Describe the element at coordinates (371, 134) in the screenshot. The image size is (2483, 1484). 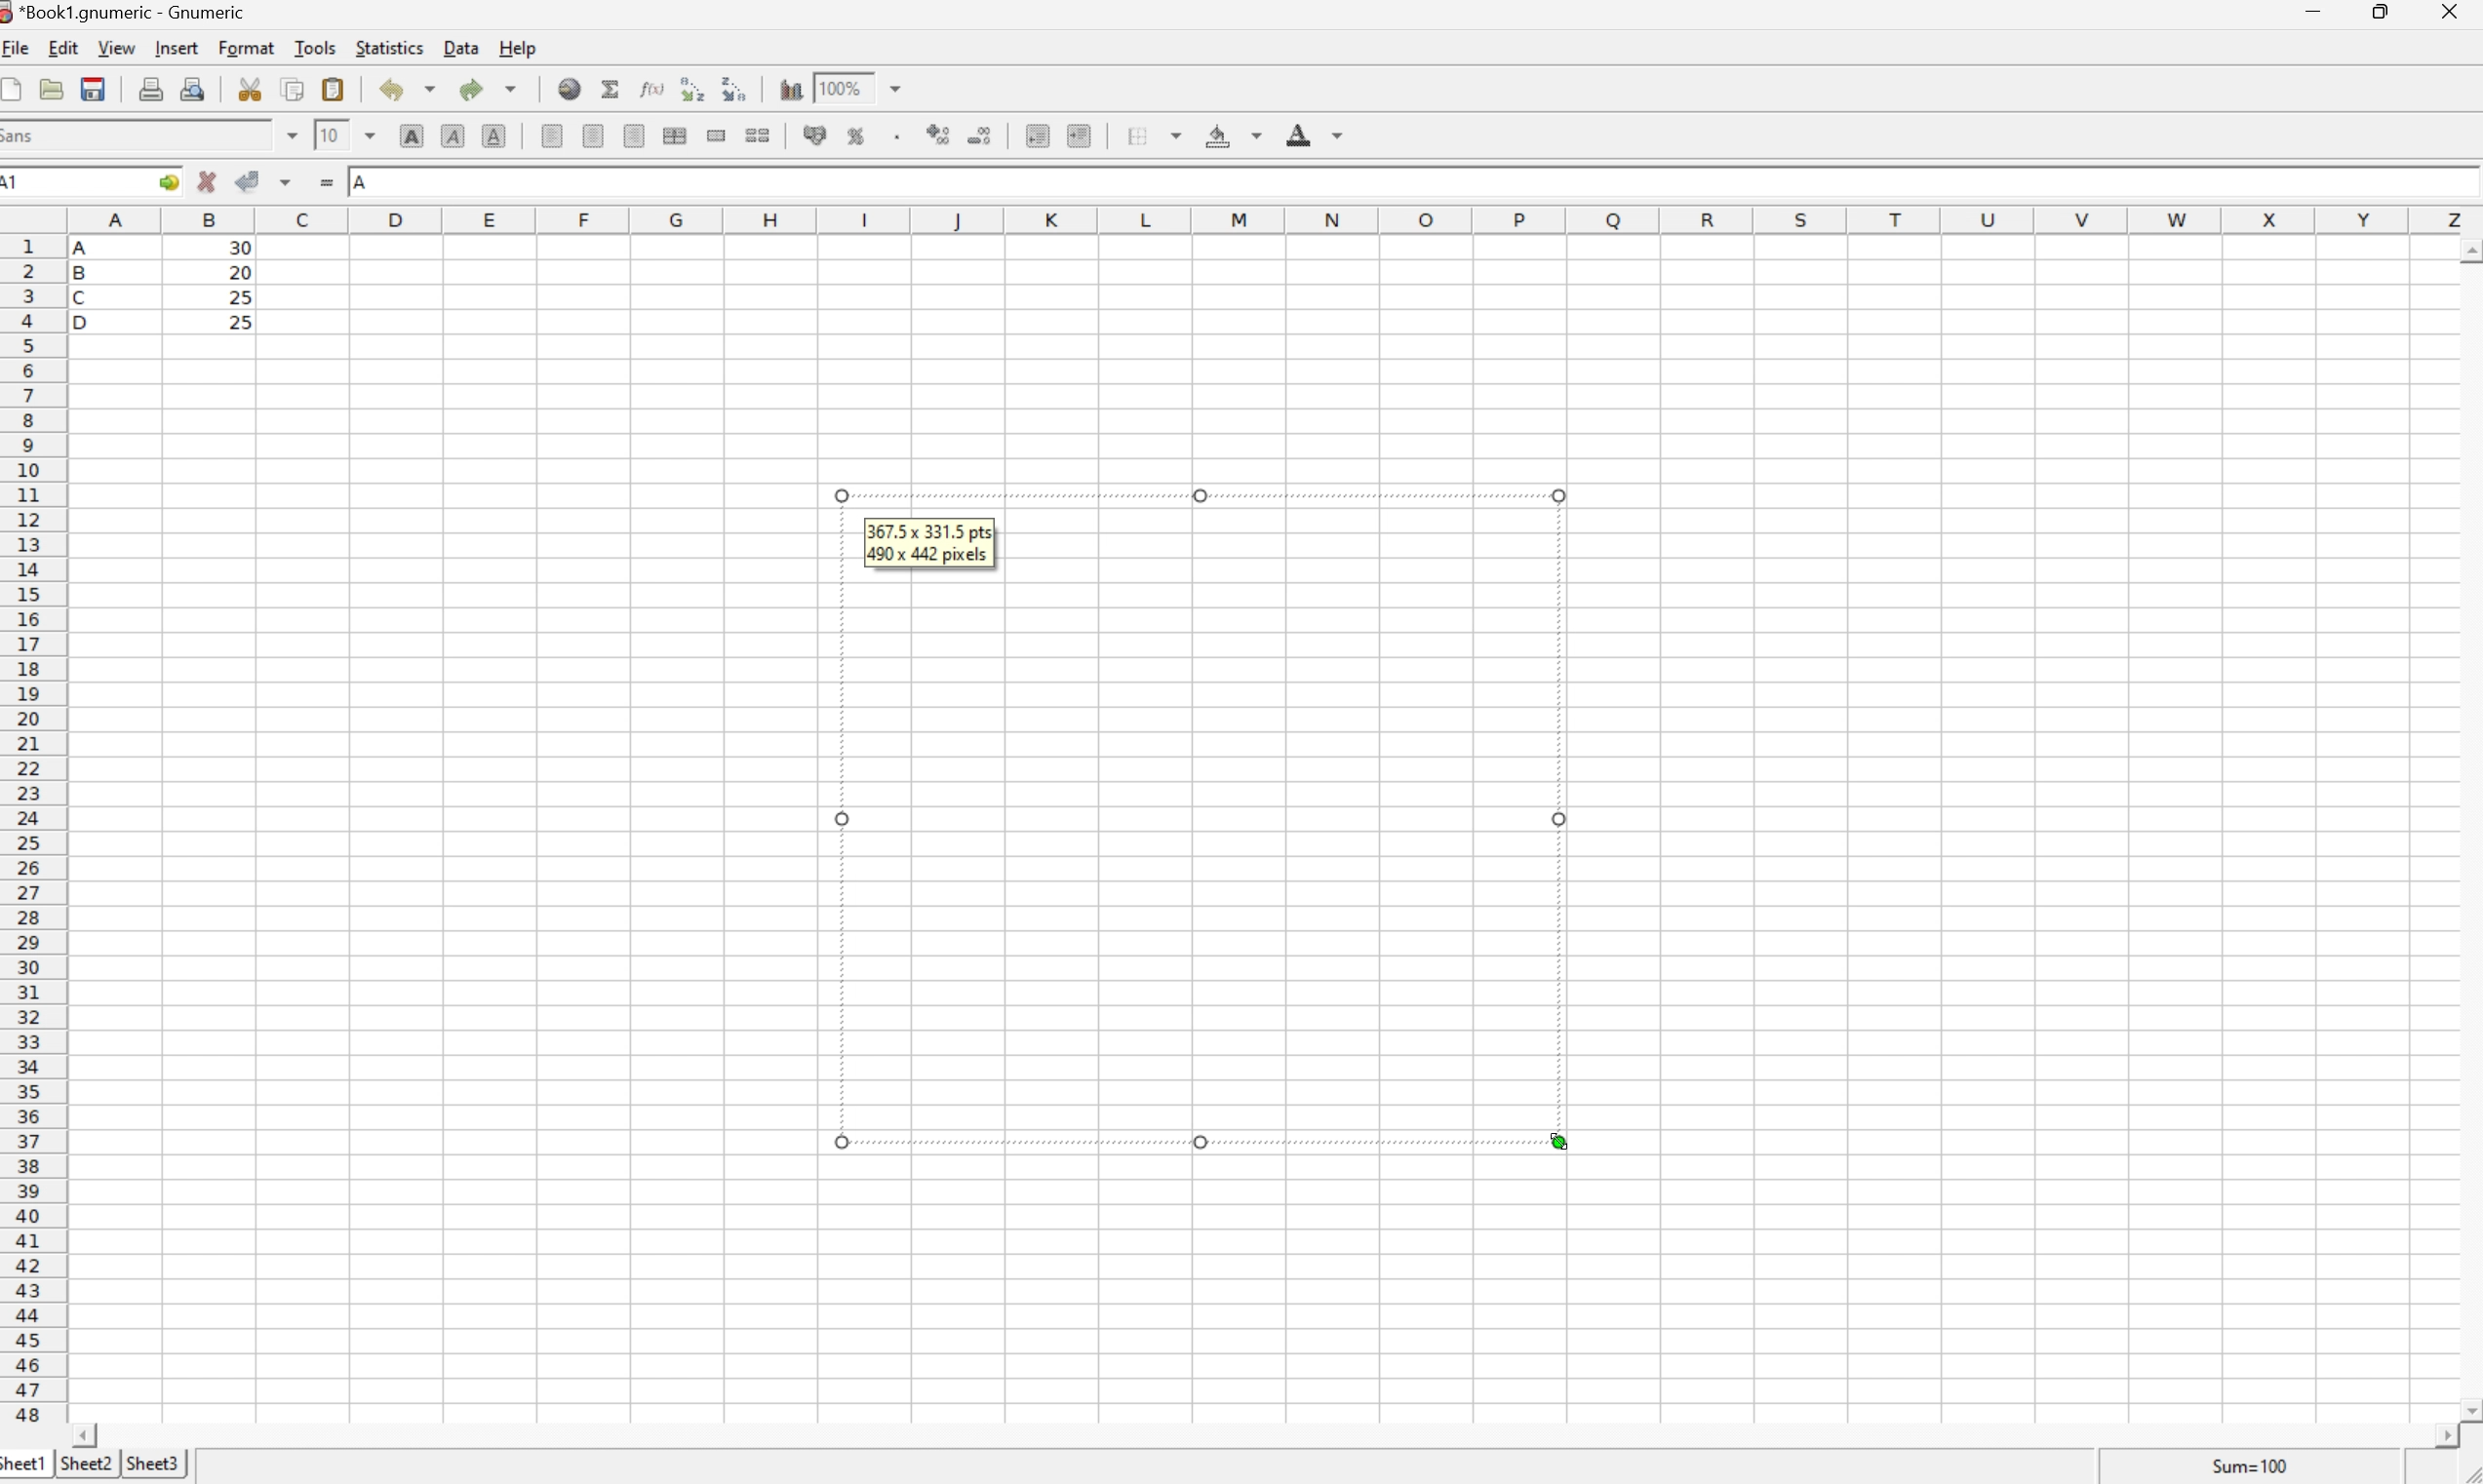
I see `Drop Down` at that location.